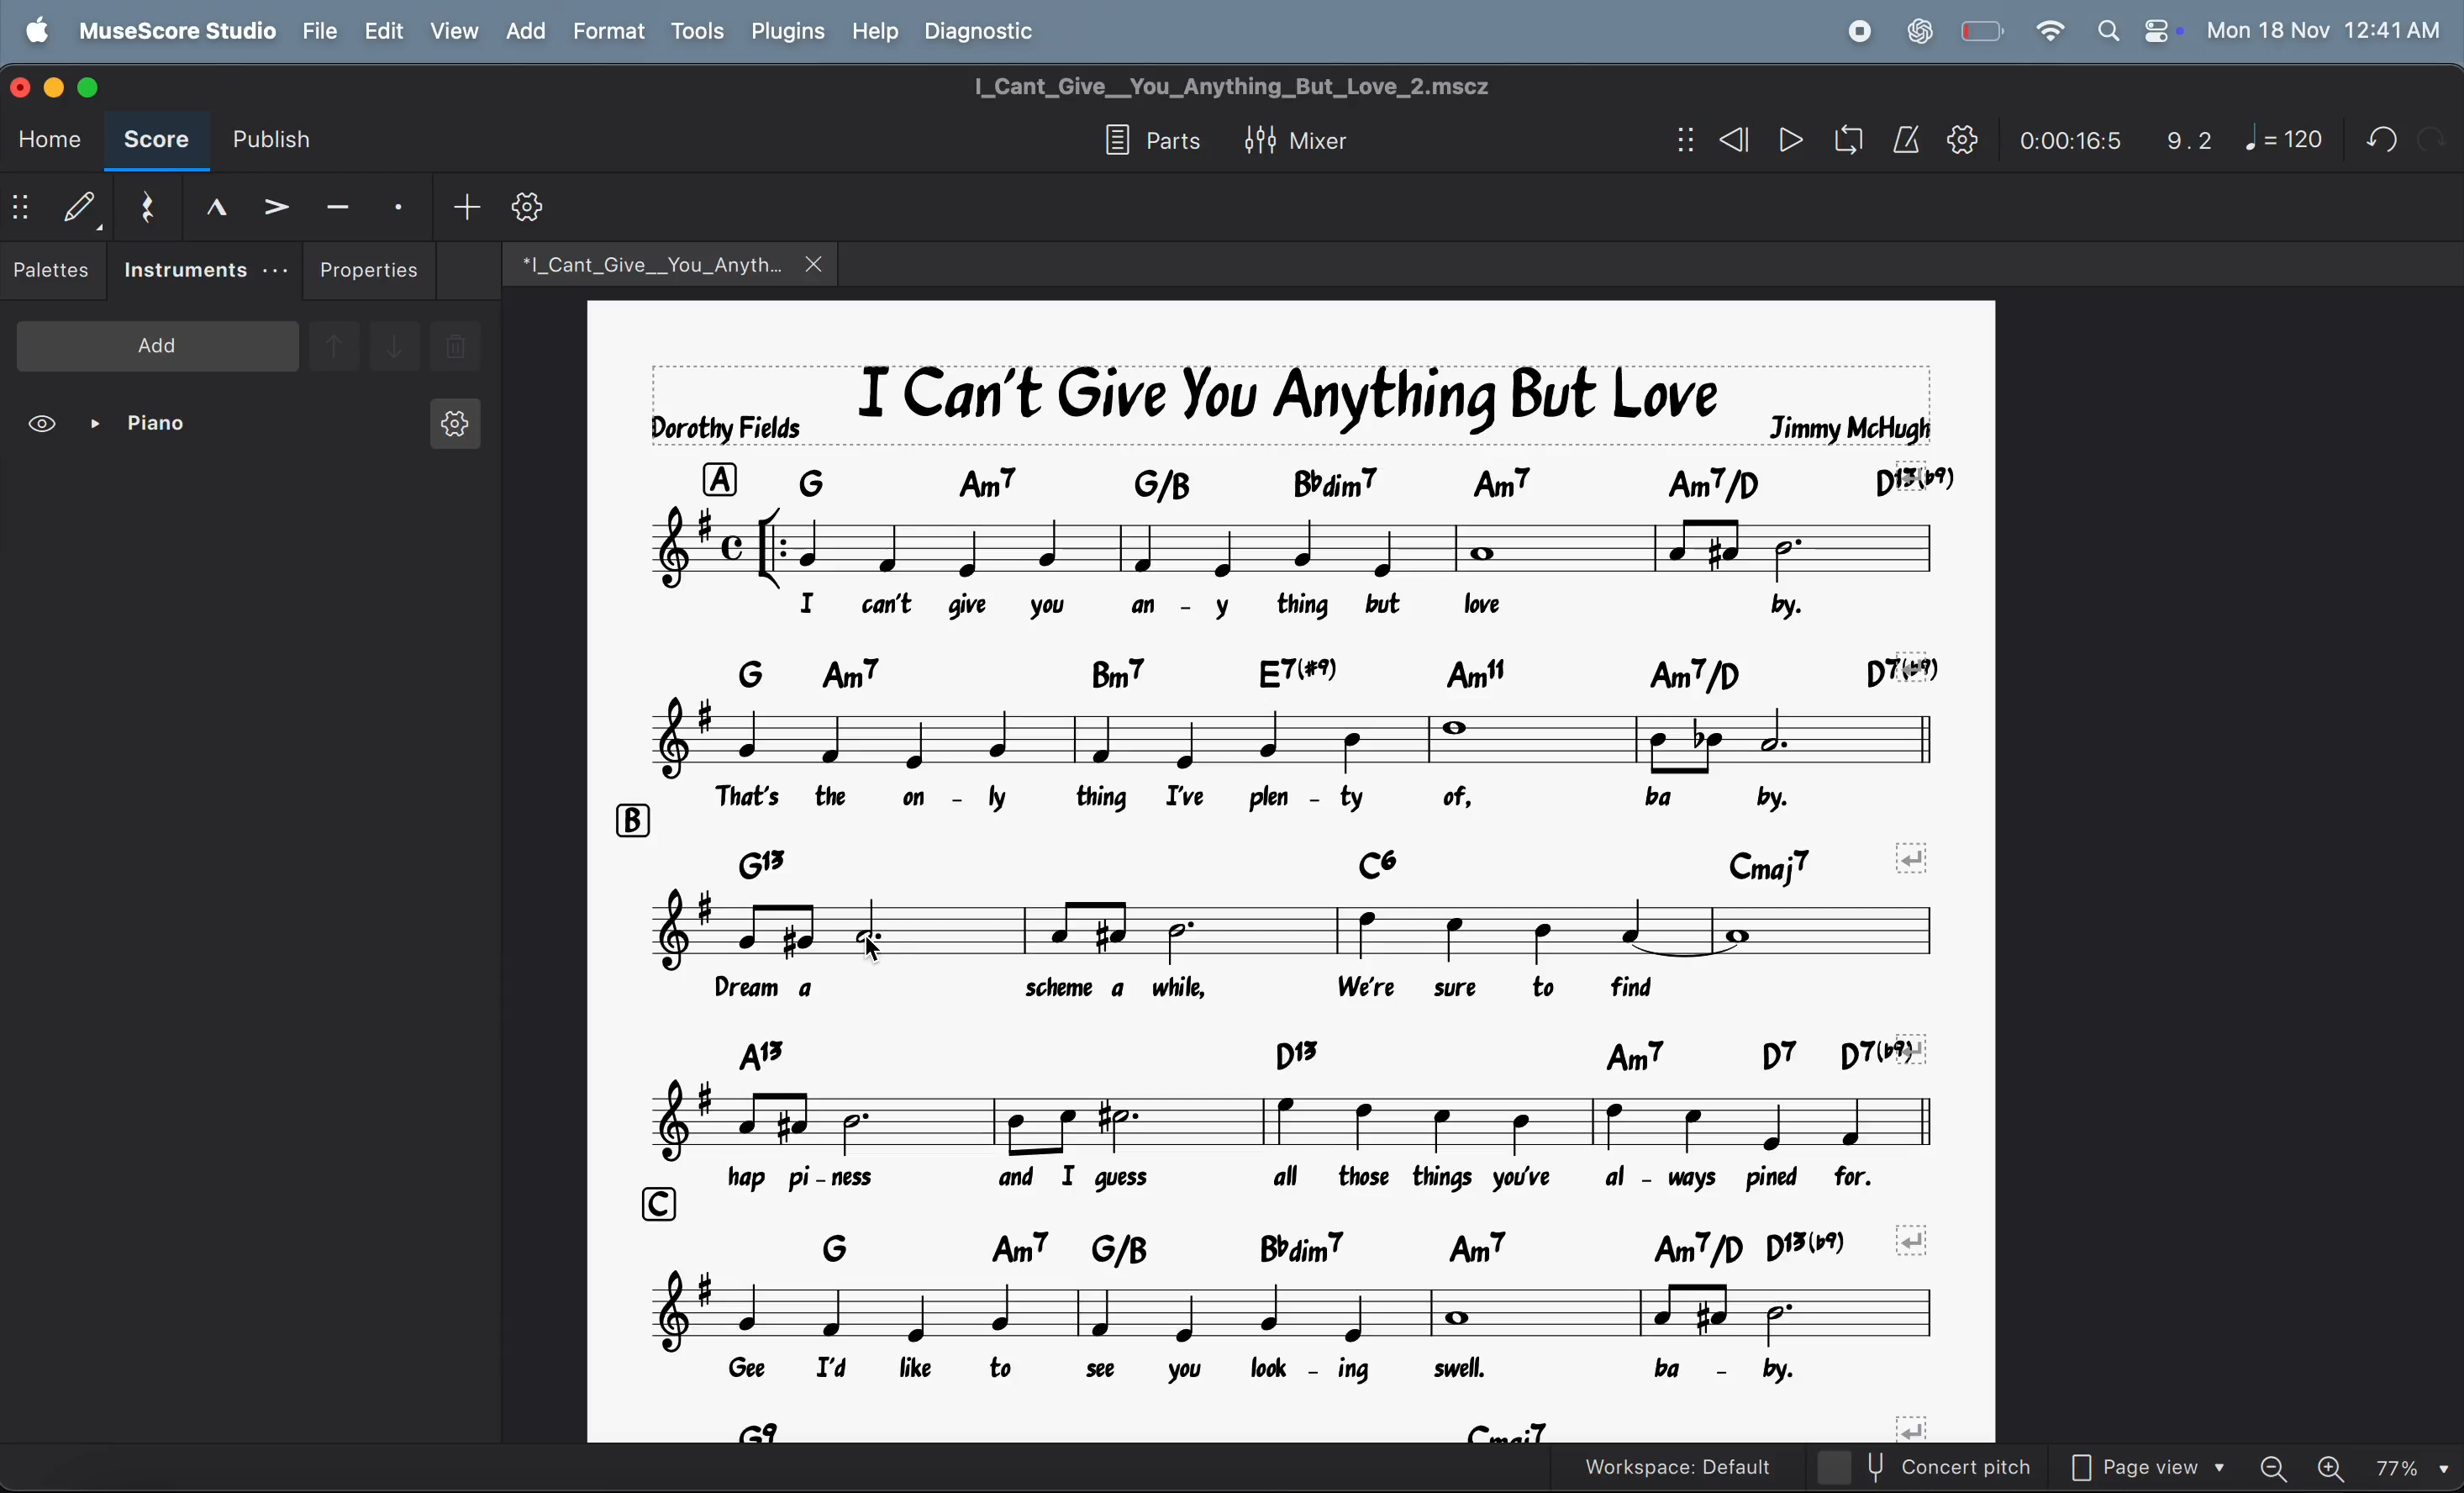 This screenshot has width=2464, height=1493. I want to click on add, so click(463, 205).